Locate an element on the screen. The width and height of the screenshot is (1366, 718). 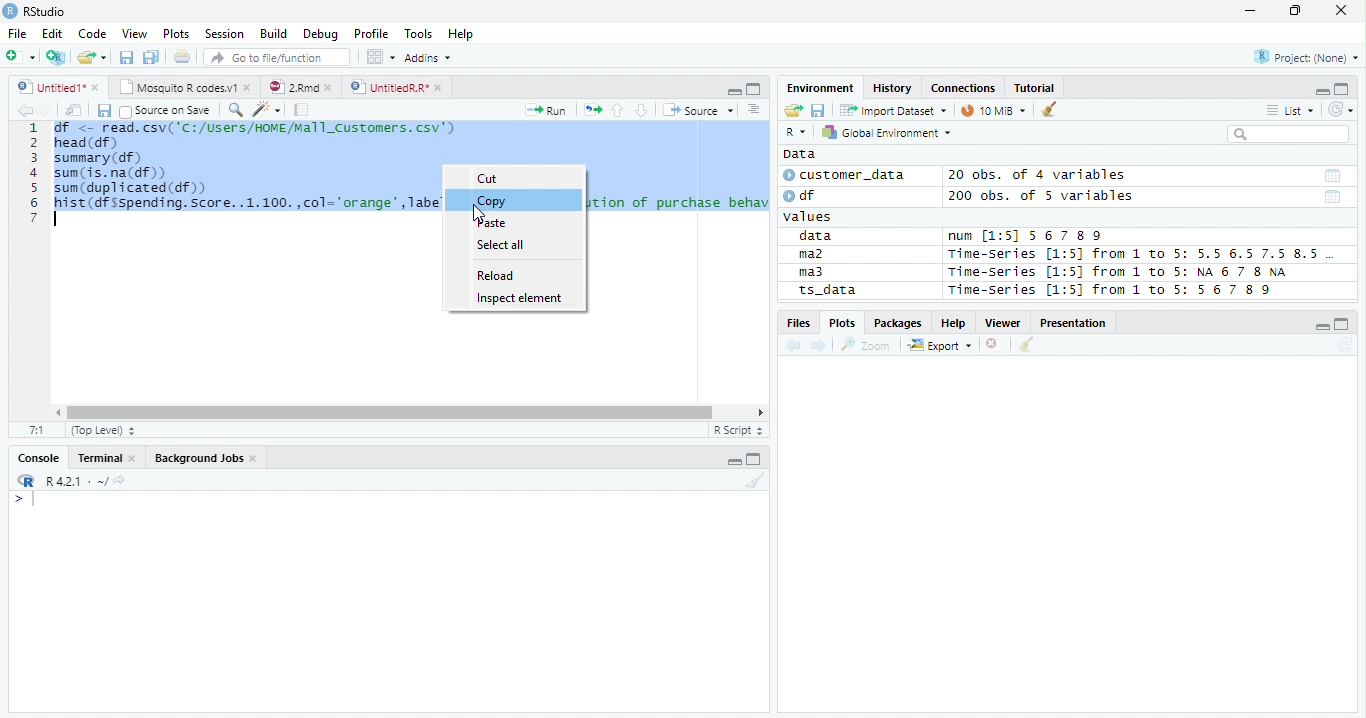
Next is located at coordinates (45, 111).